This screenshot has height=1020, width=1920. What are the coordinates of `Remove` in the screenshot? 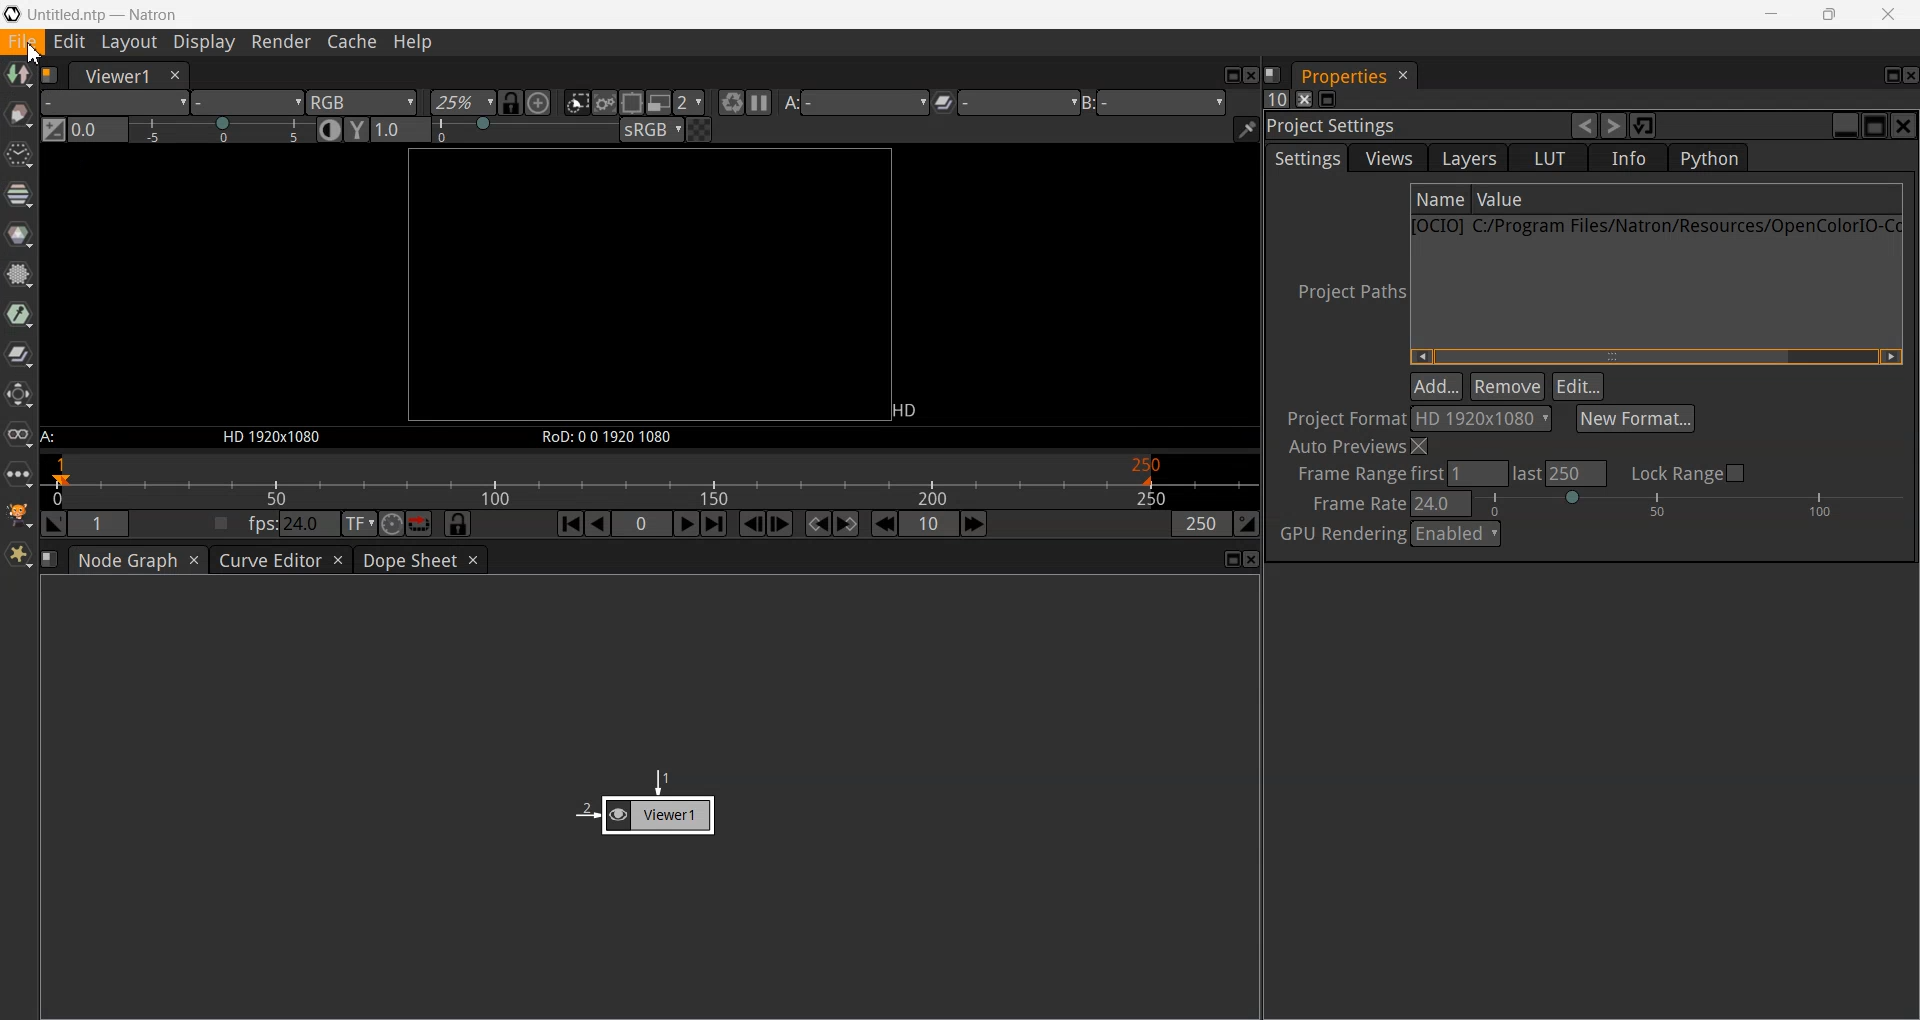 It's located at (1506, 385).